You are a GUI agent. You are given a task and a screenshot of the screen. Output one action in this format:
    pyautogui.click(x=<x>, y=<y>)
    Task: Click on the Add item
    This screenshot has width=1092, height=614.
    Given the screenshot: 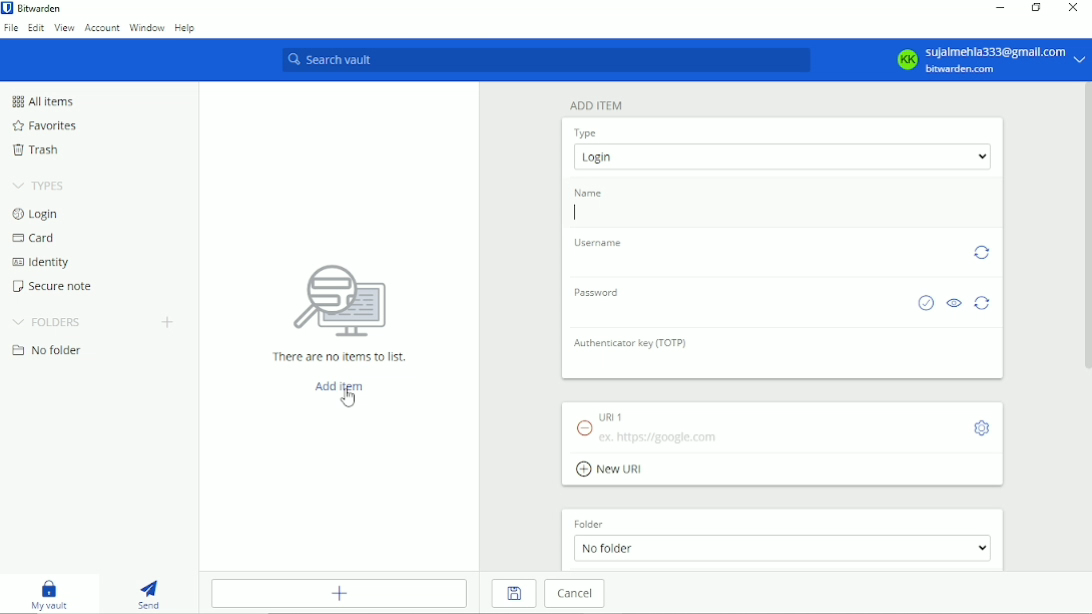 What is the action you would take?
    pyautogui.click(x=341, y=593)
    